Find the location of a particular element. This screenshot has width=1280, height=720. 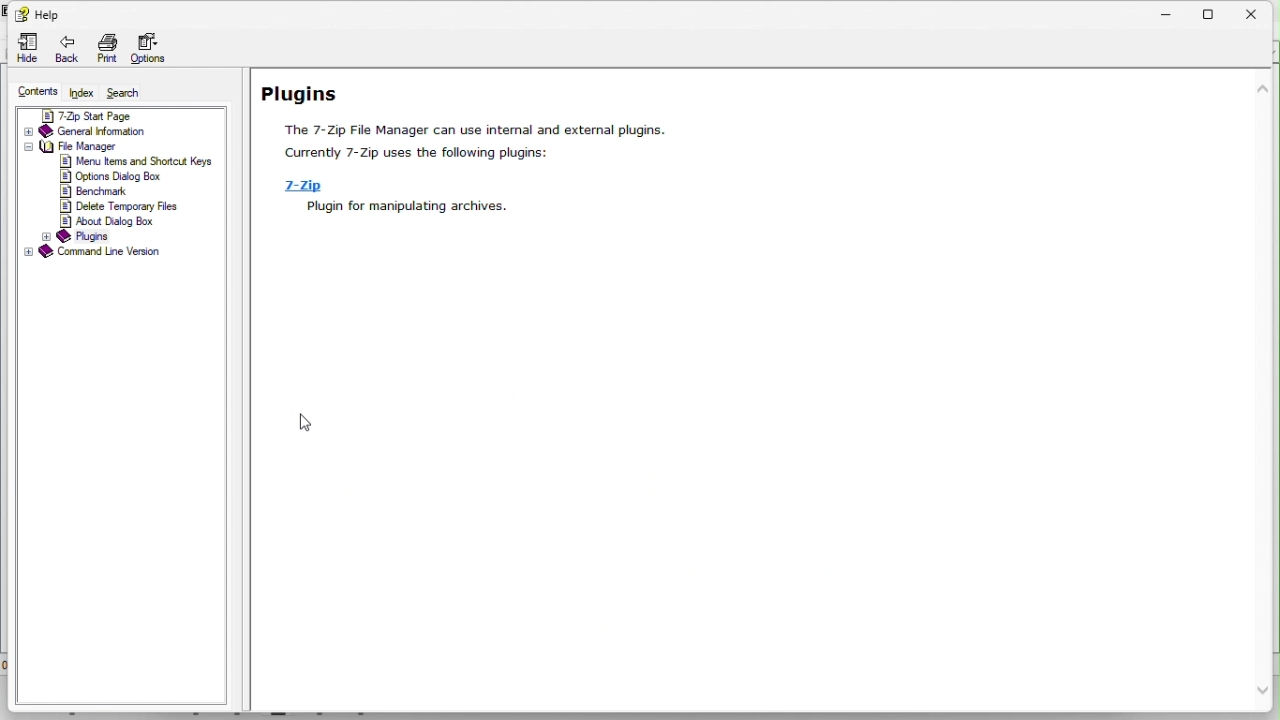

delete temporary files is located at coordinates (125, 205).